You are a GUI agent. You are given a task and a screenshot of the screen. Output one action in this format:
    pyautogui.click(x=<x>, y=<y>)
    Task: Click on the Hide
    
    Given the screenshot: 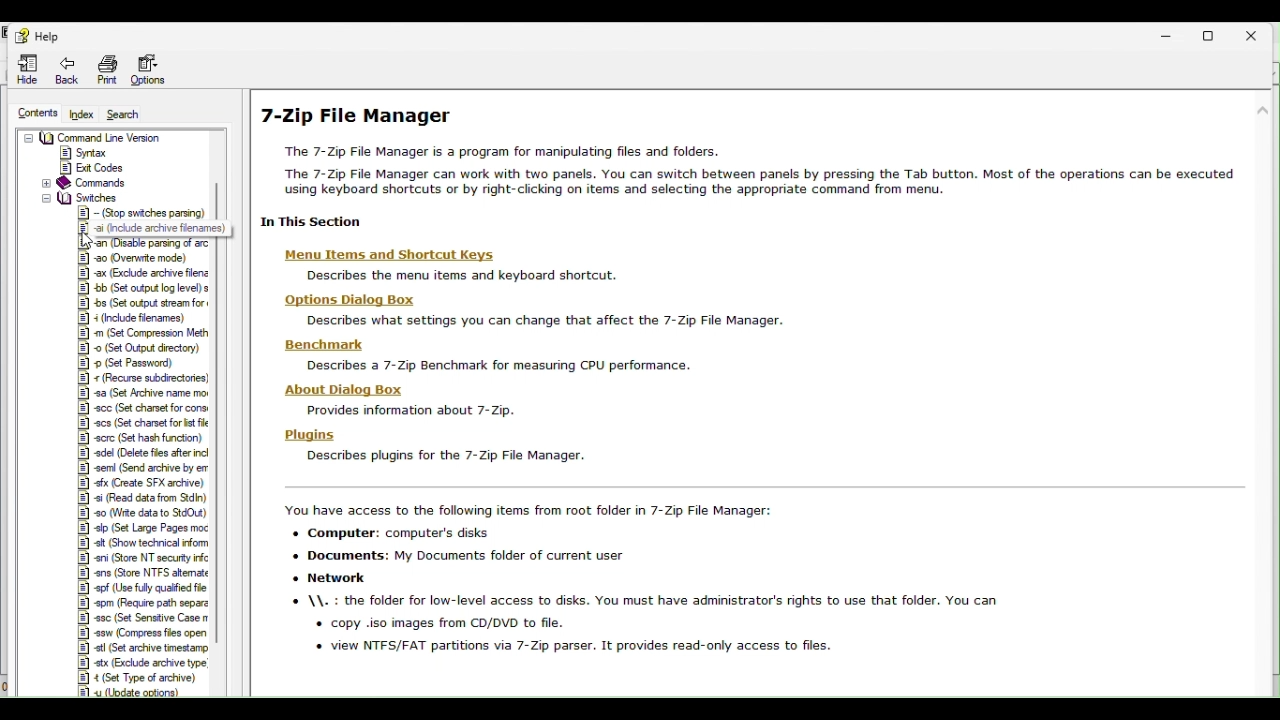 What is the action you would take?
    pyautogui.click(x=22, y=70)
    